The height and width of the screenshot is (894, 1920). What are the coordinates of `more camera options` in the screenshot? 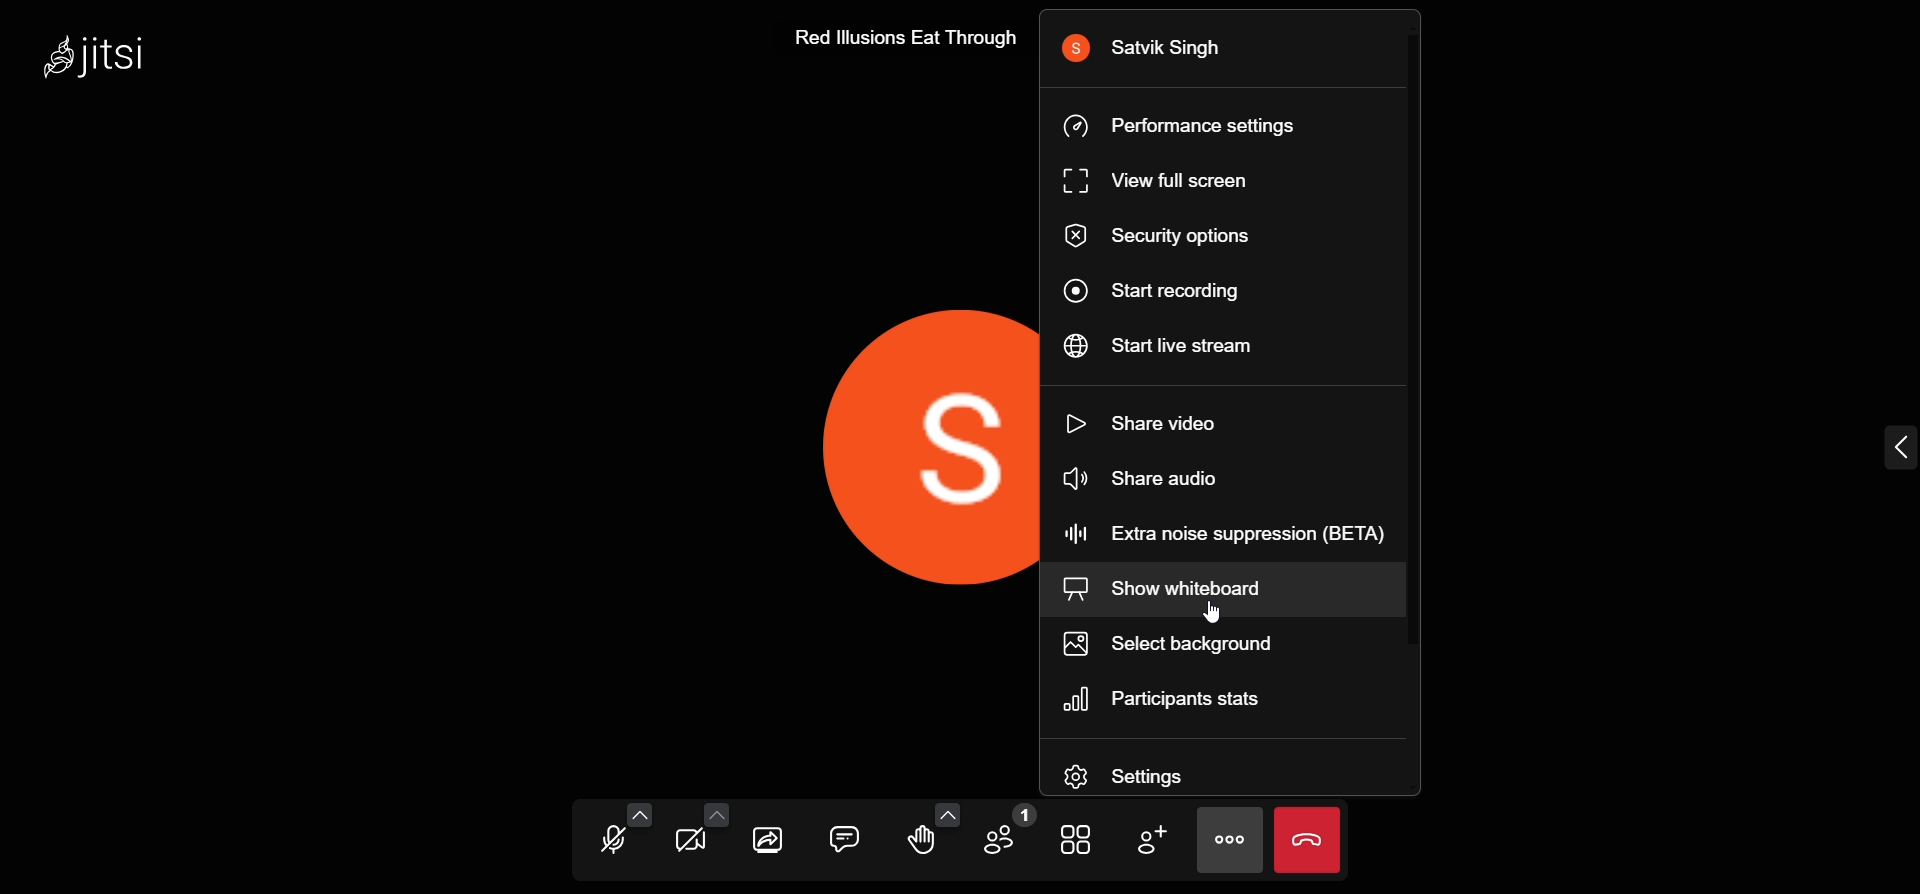 It's located at (715, 813).